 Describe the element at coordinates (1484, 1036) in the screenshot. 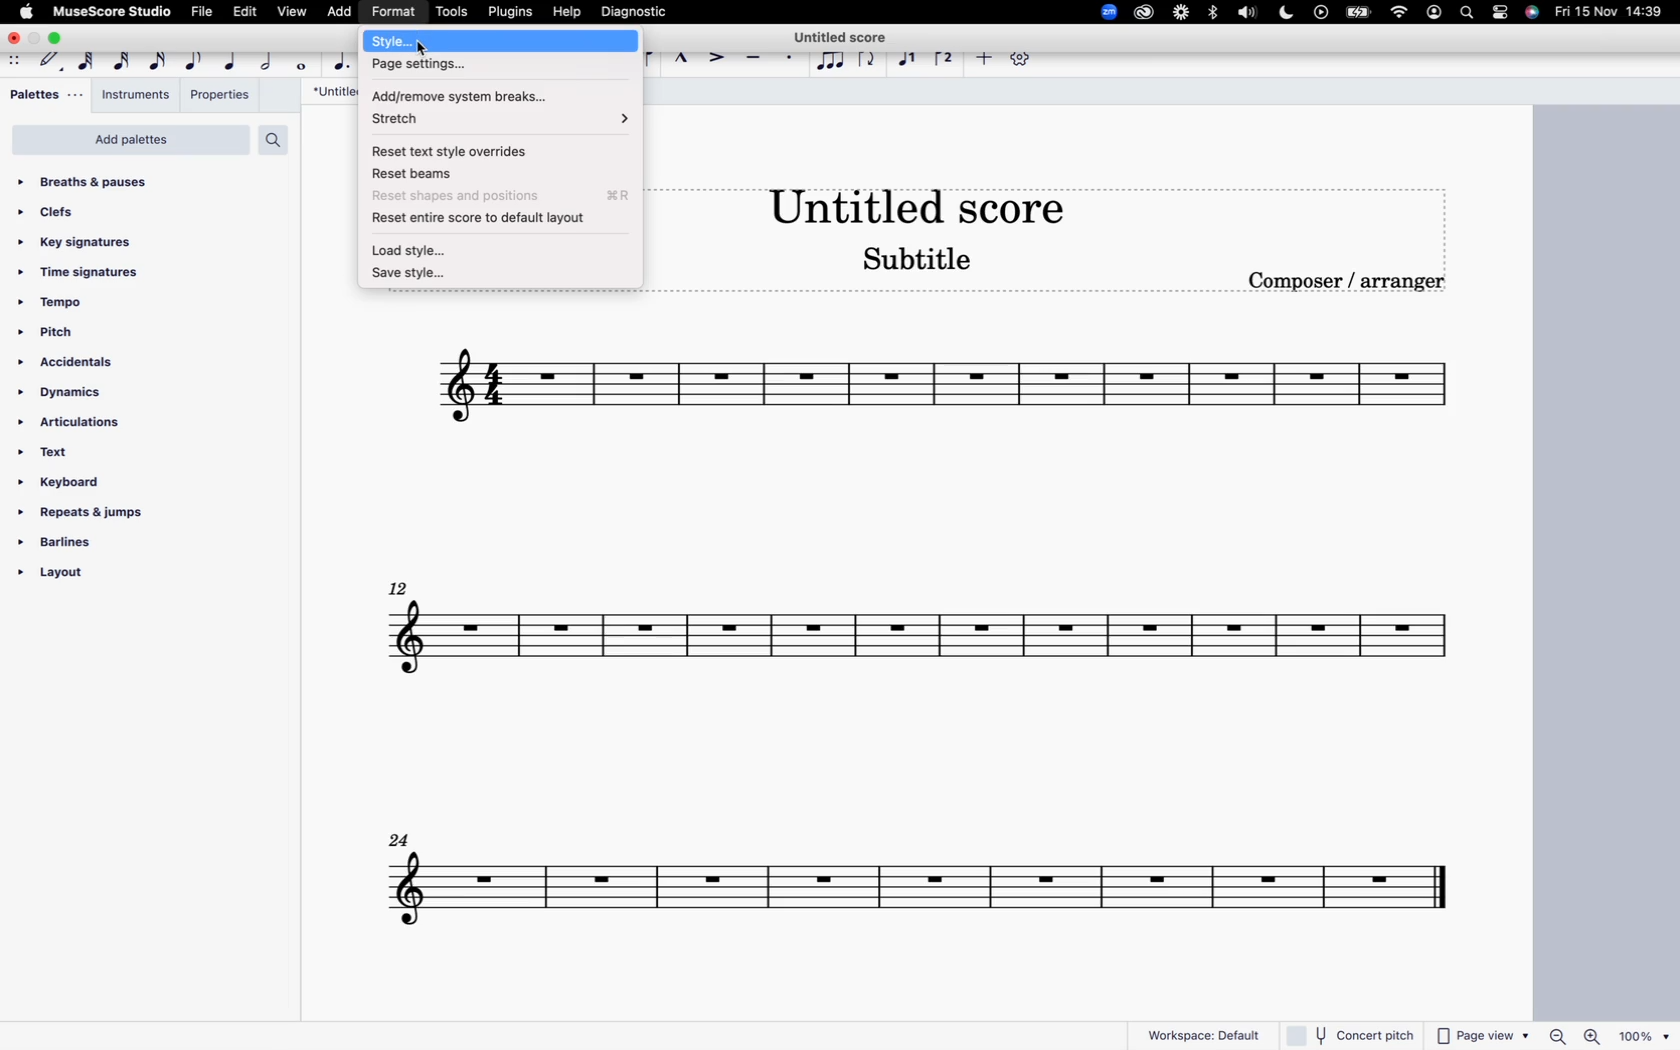

I see `Page view` at that location.